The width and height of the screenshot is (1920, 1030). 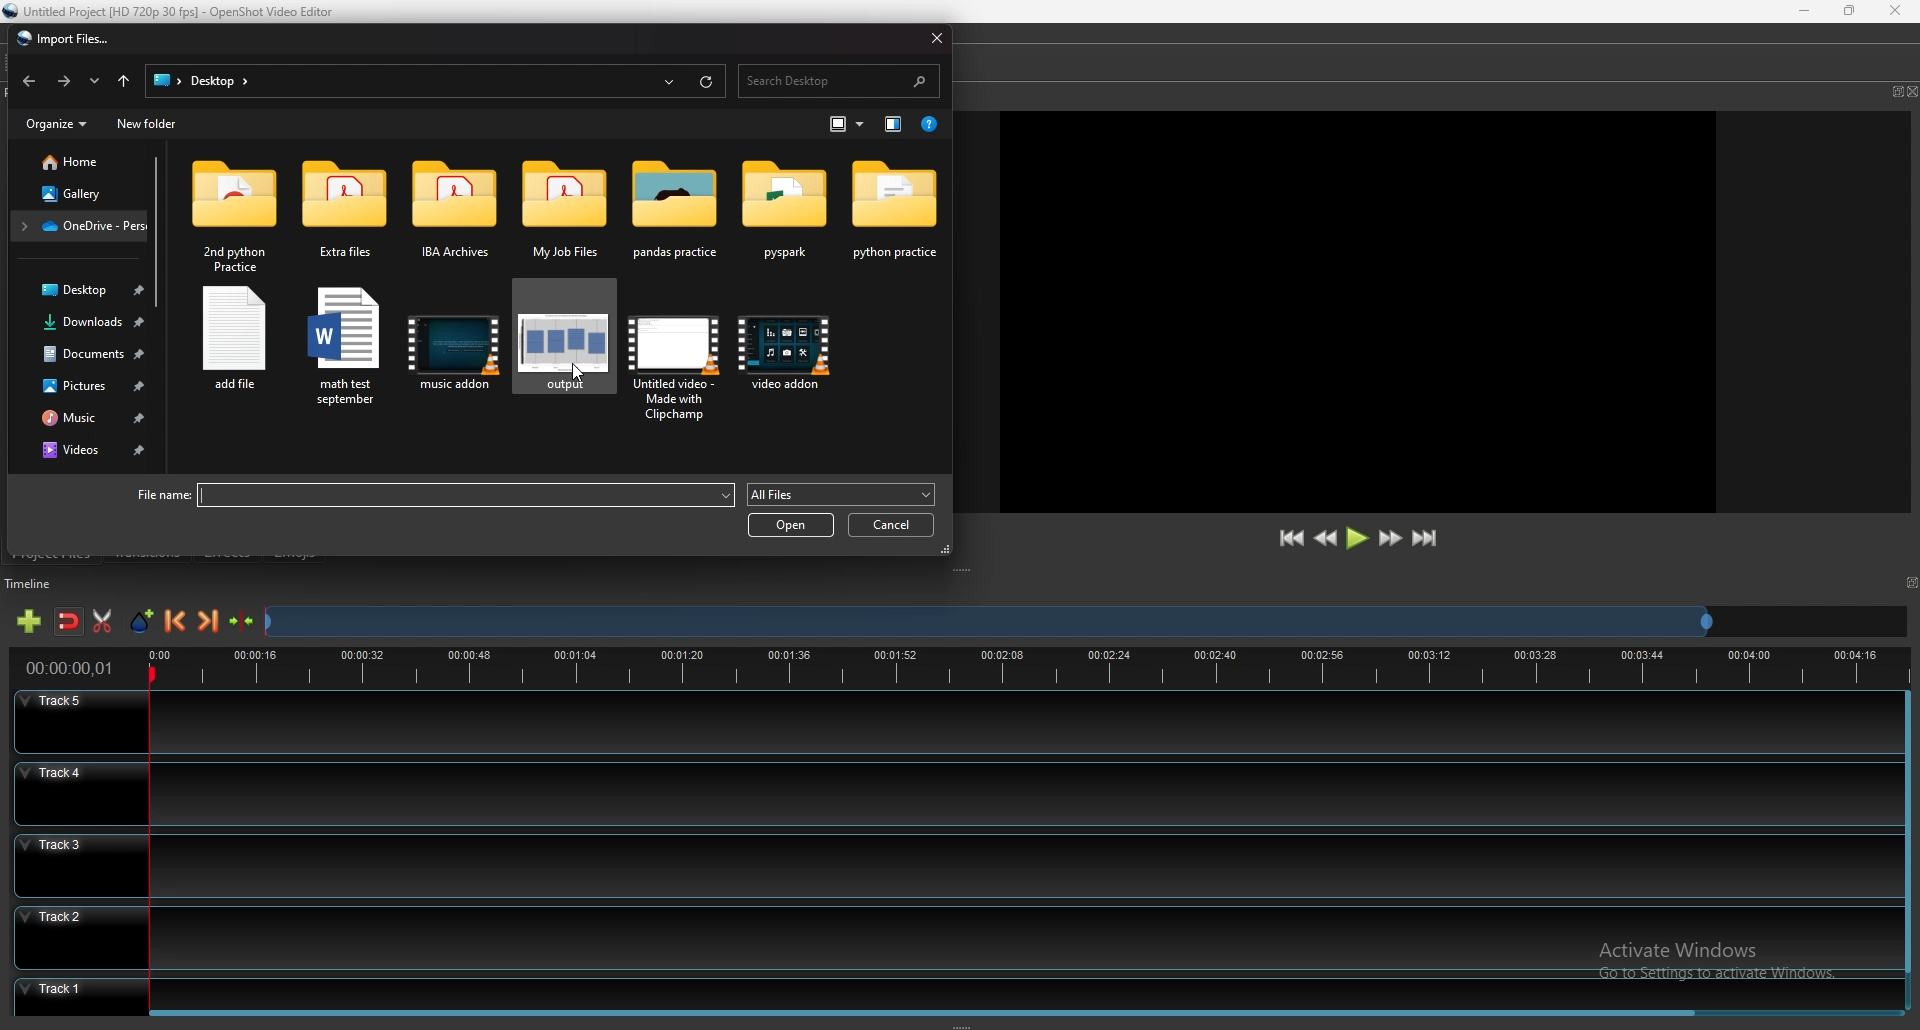 What do you see at coordinates (176, 621) in the screenshot?
I see `previous marker` at bounding box center [176, 621].